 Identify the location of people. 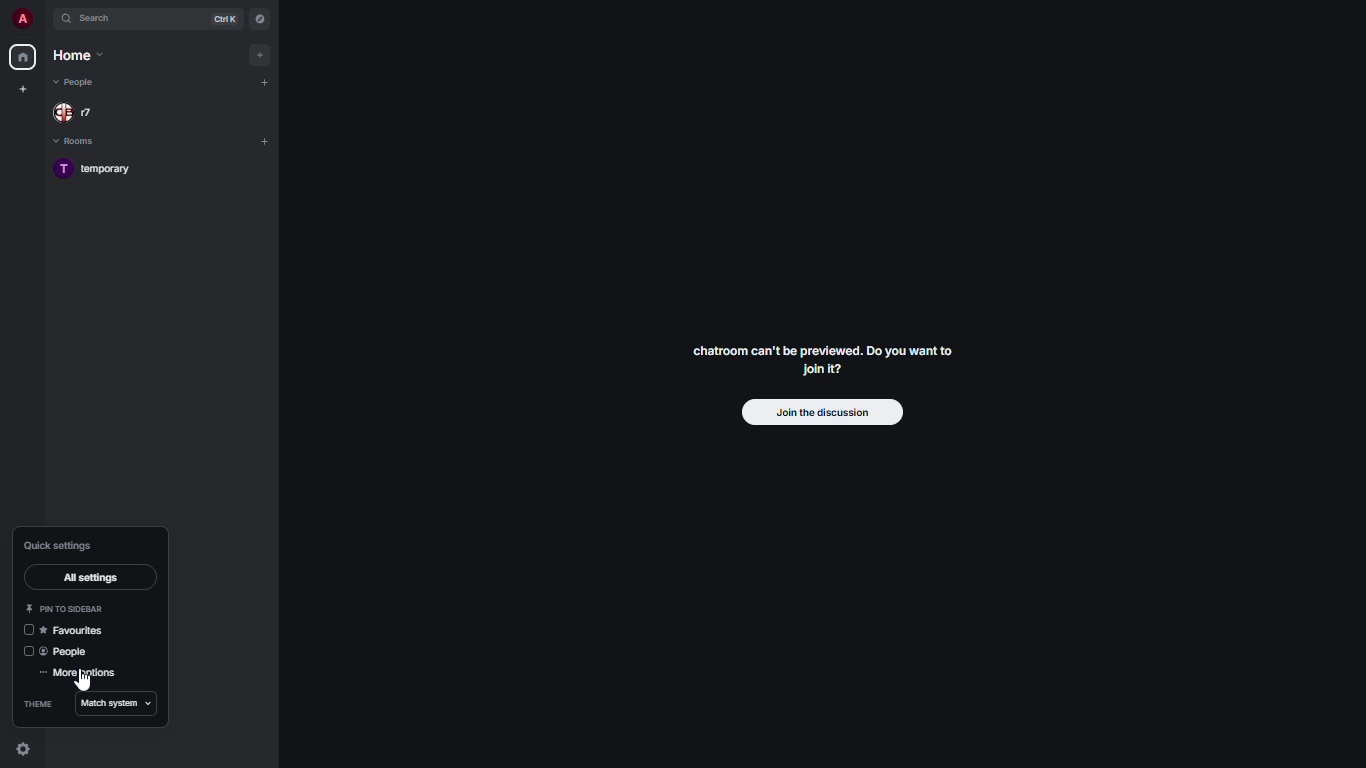
(79, 83).